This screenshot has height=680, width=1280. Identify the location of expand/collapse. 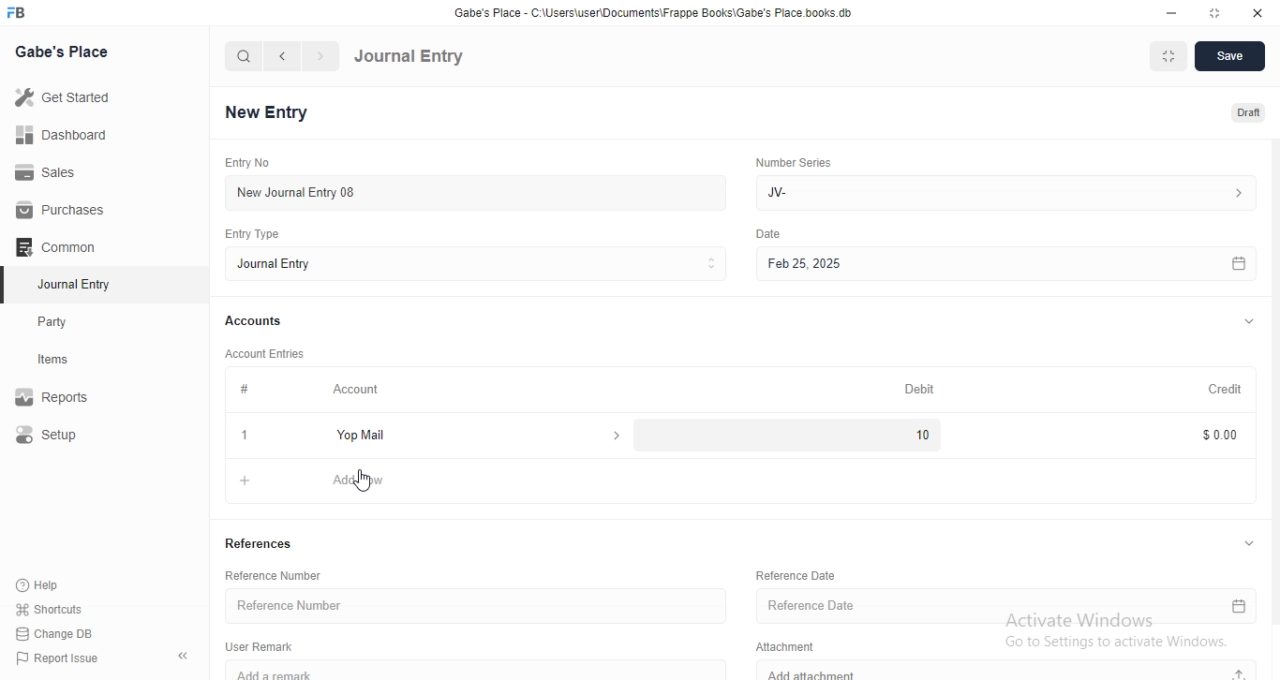
(1248, 543).